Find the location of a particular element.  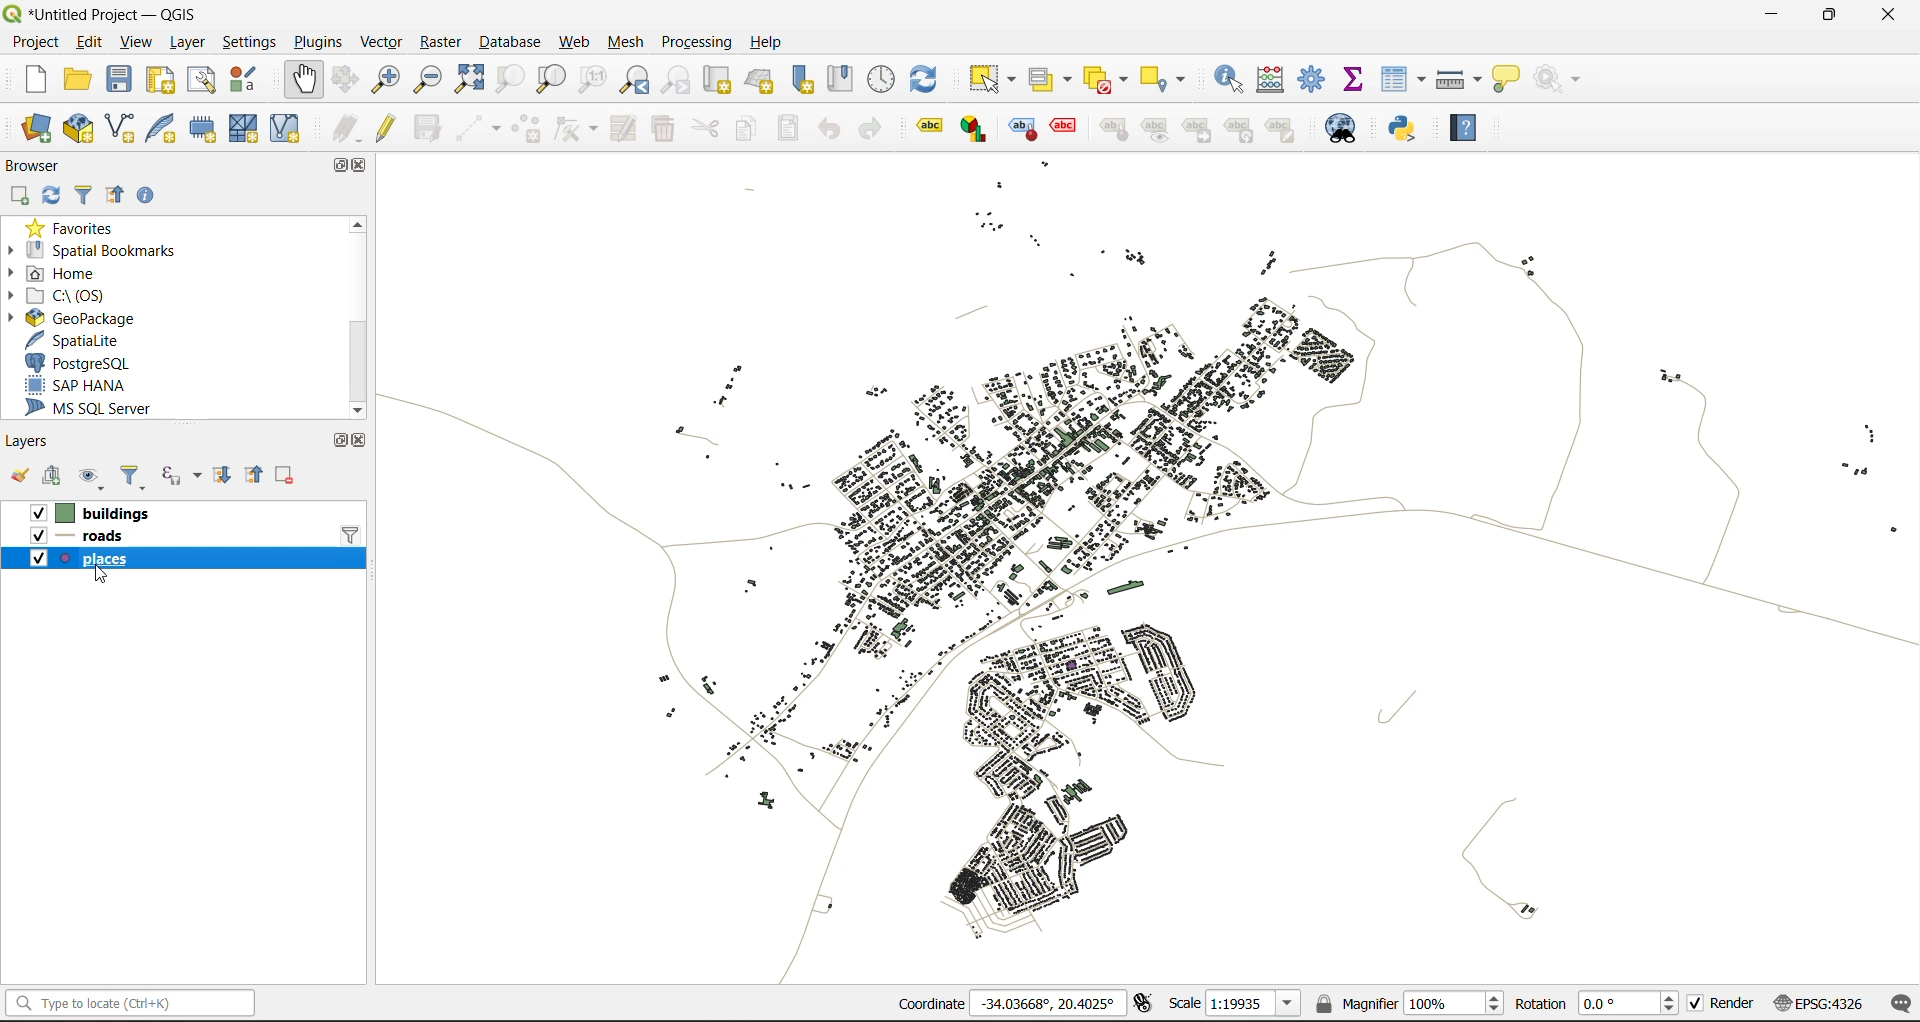

maximize is located at coordinates (325, 437).